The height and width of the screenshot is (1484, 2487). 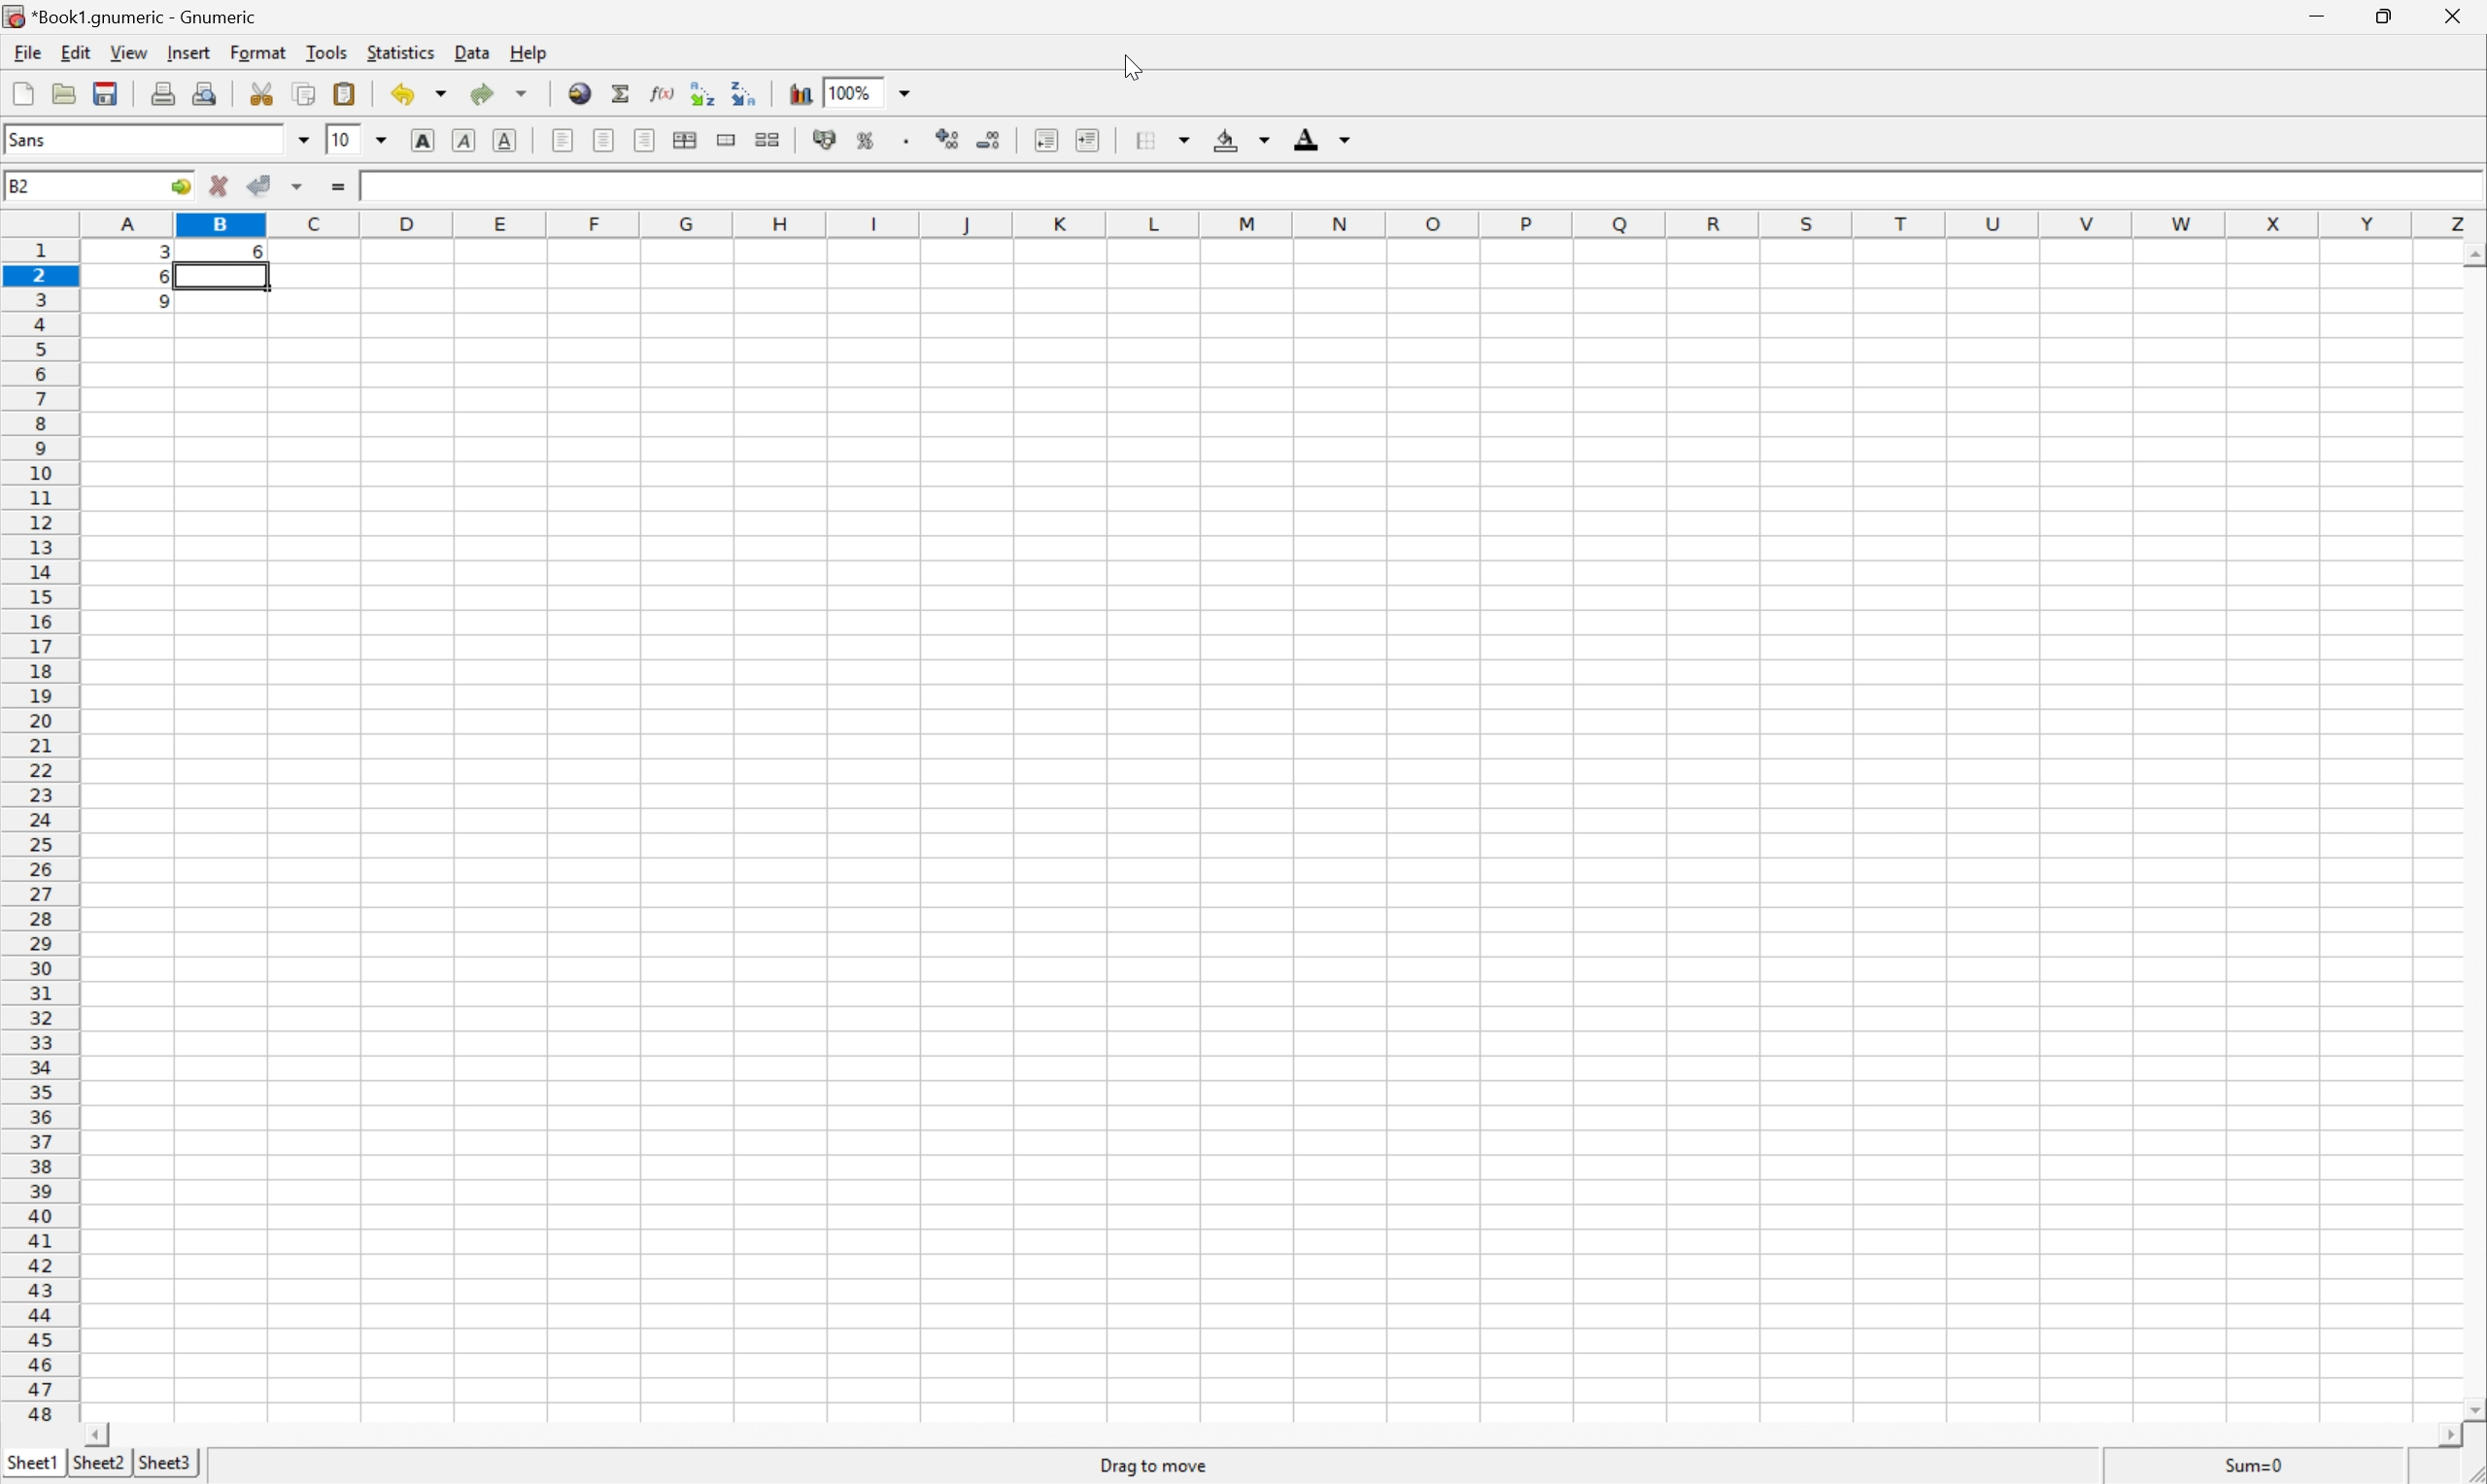 I want to click on Scroll Left, so click(x=98, y=1433).